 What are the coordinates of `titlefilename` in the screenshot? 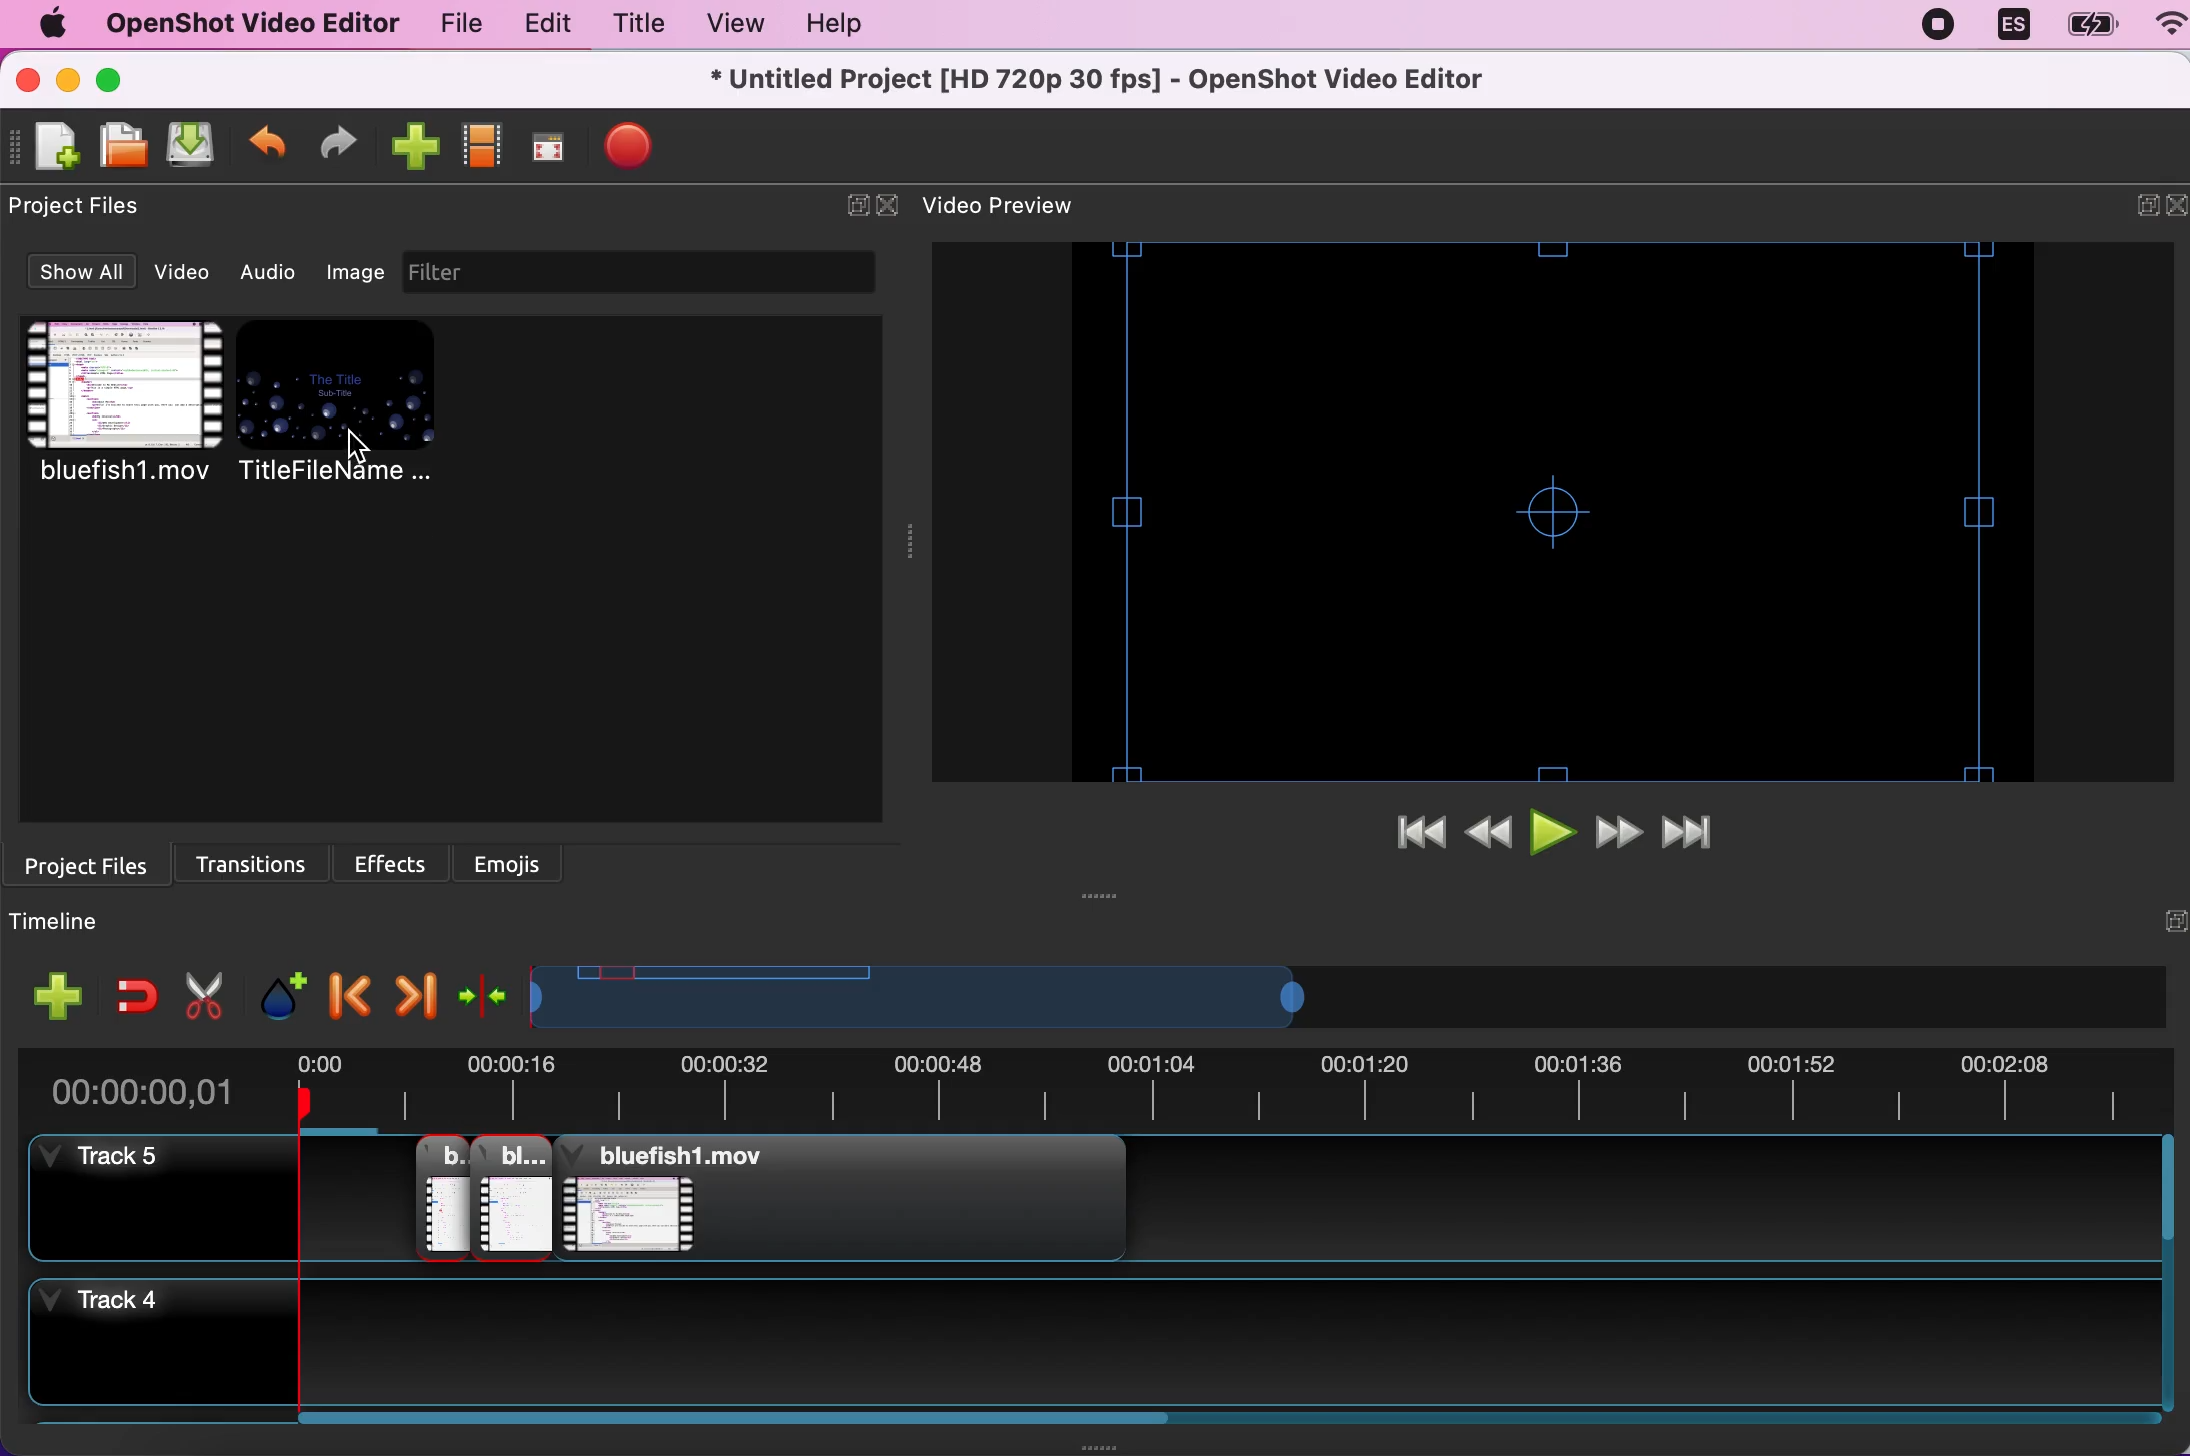 It's located at (350, 406).